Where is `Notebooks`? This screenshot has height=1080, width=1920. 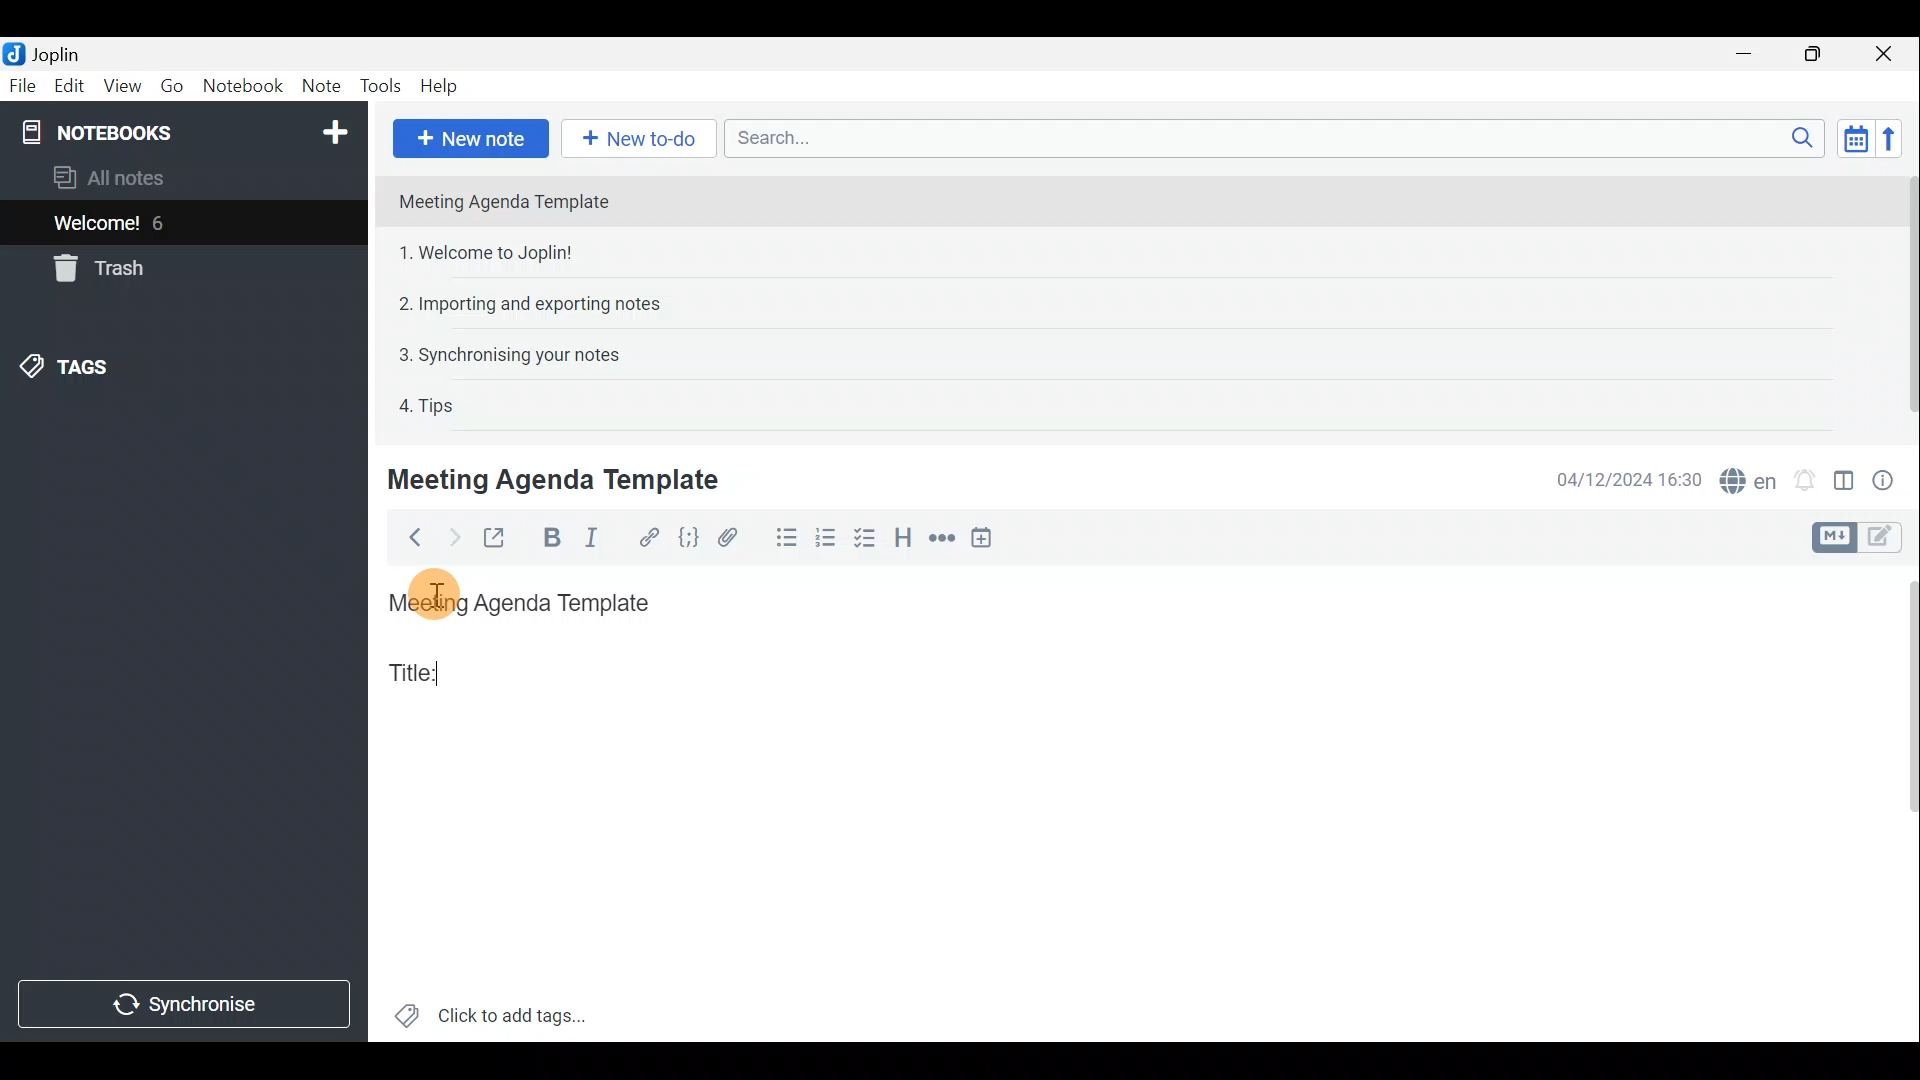 Notebooks is located at coordinates (187, 131).